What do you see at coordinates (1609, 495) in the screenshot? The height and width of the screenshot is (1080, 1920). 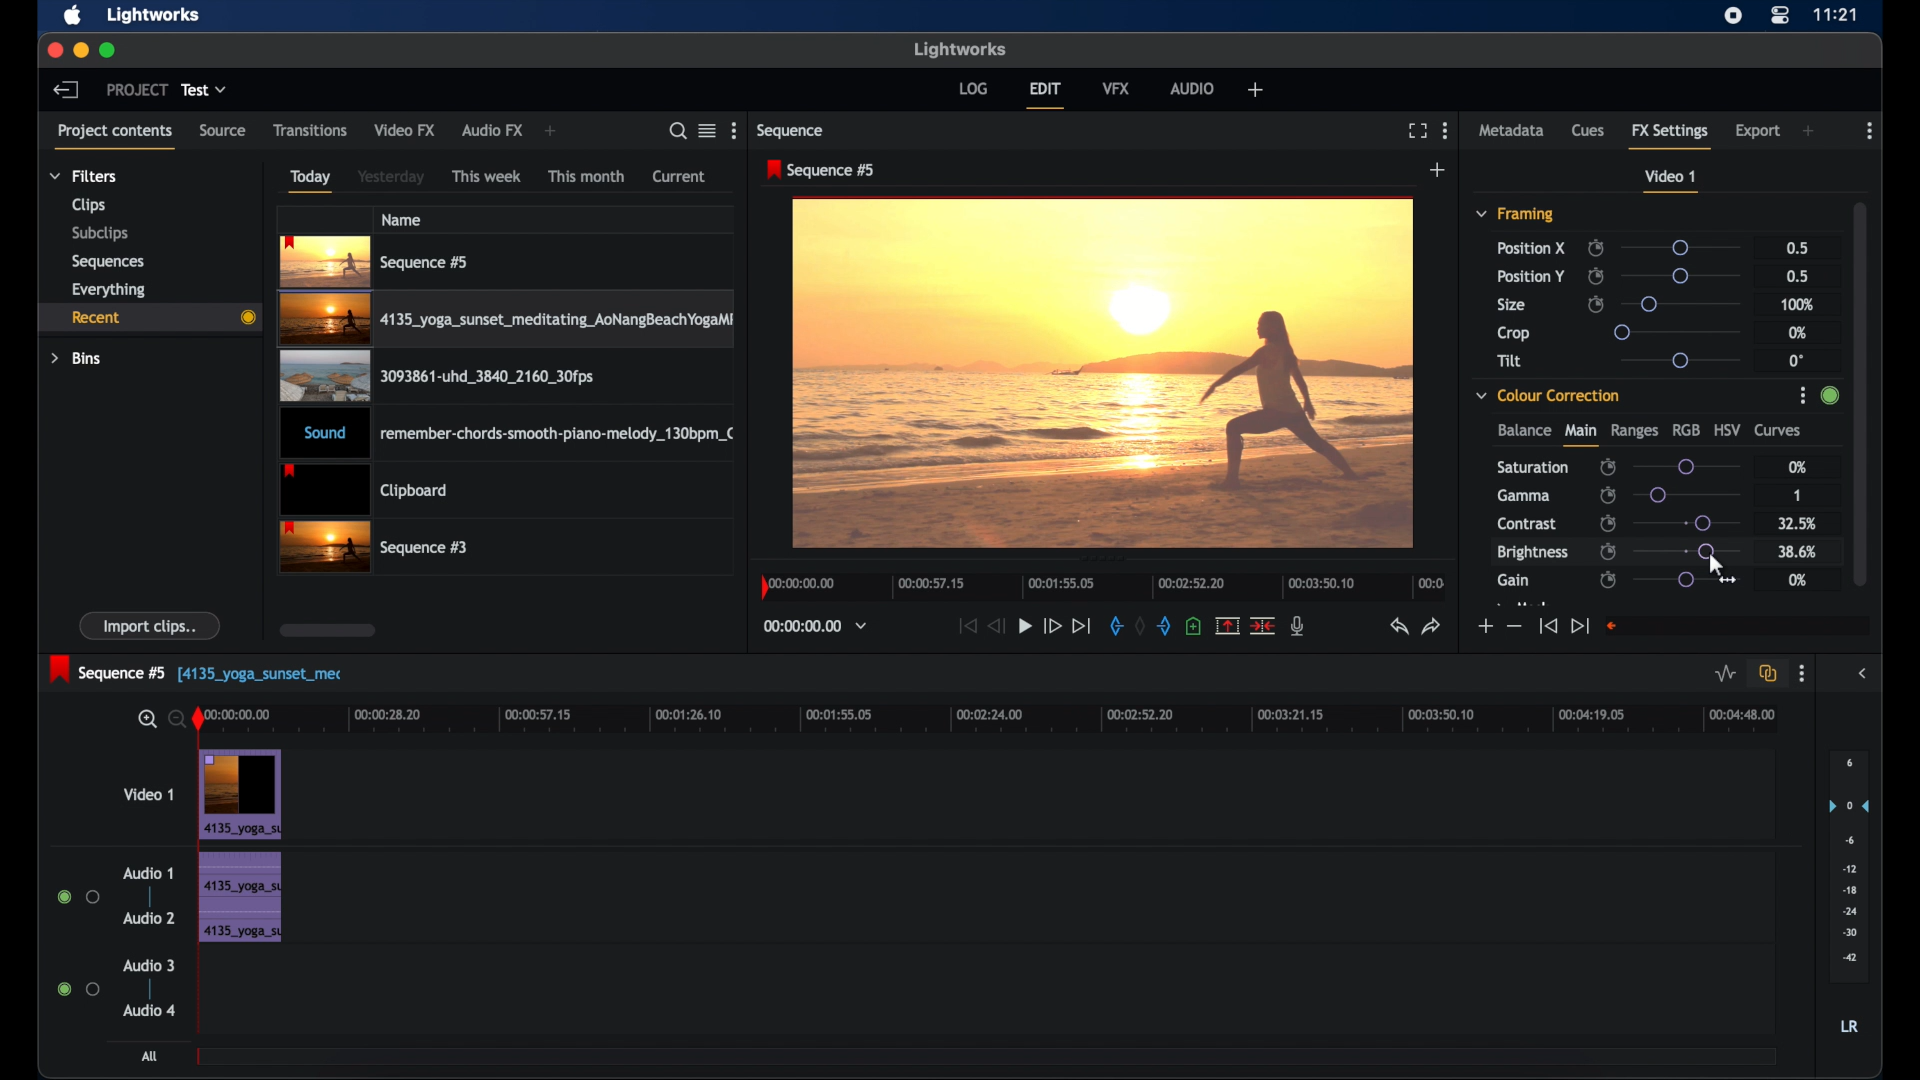 I see `enable/disable keyframes` at bounding box center [1609, 495].